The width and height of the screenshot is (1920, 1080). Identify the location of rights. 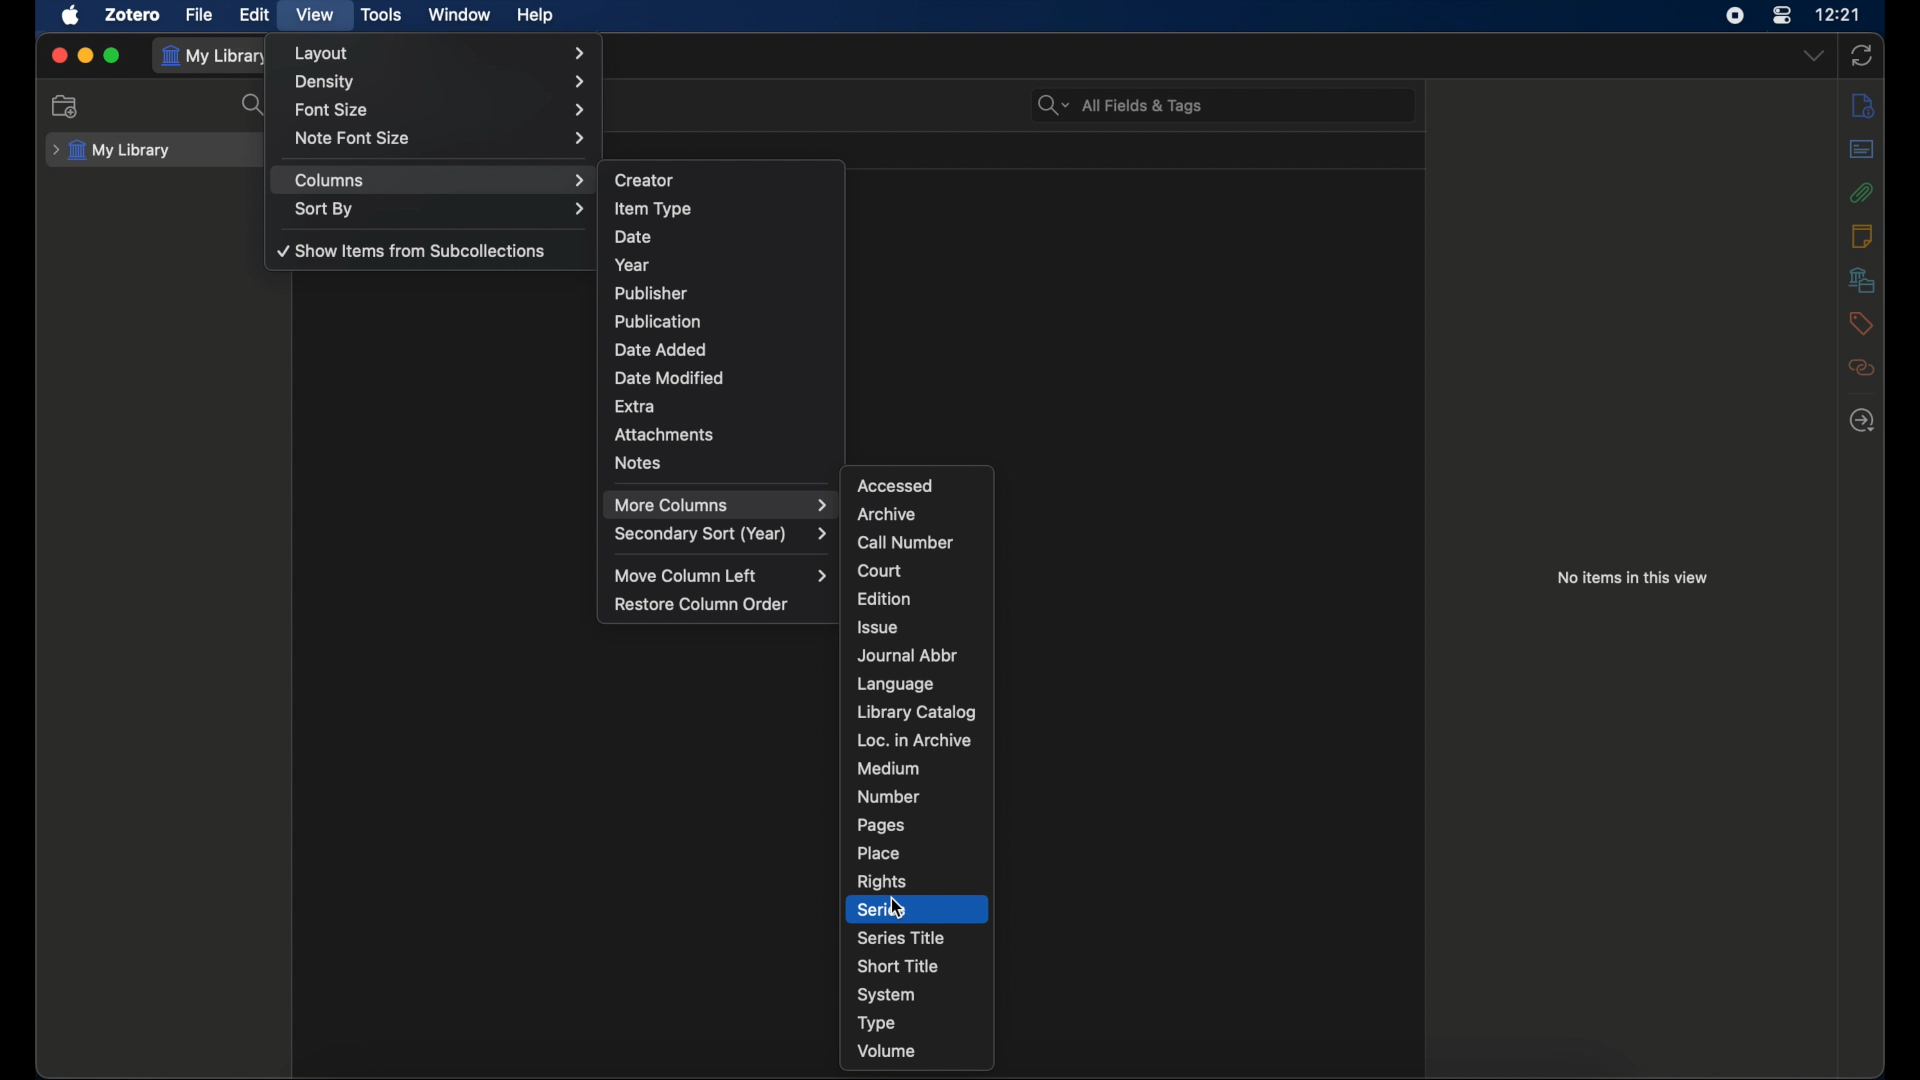
(881, 882).